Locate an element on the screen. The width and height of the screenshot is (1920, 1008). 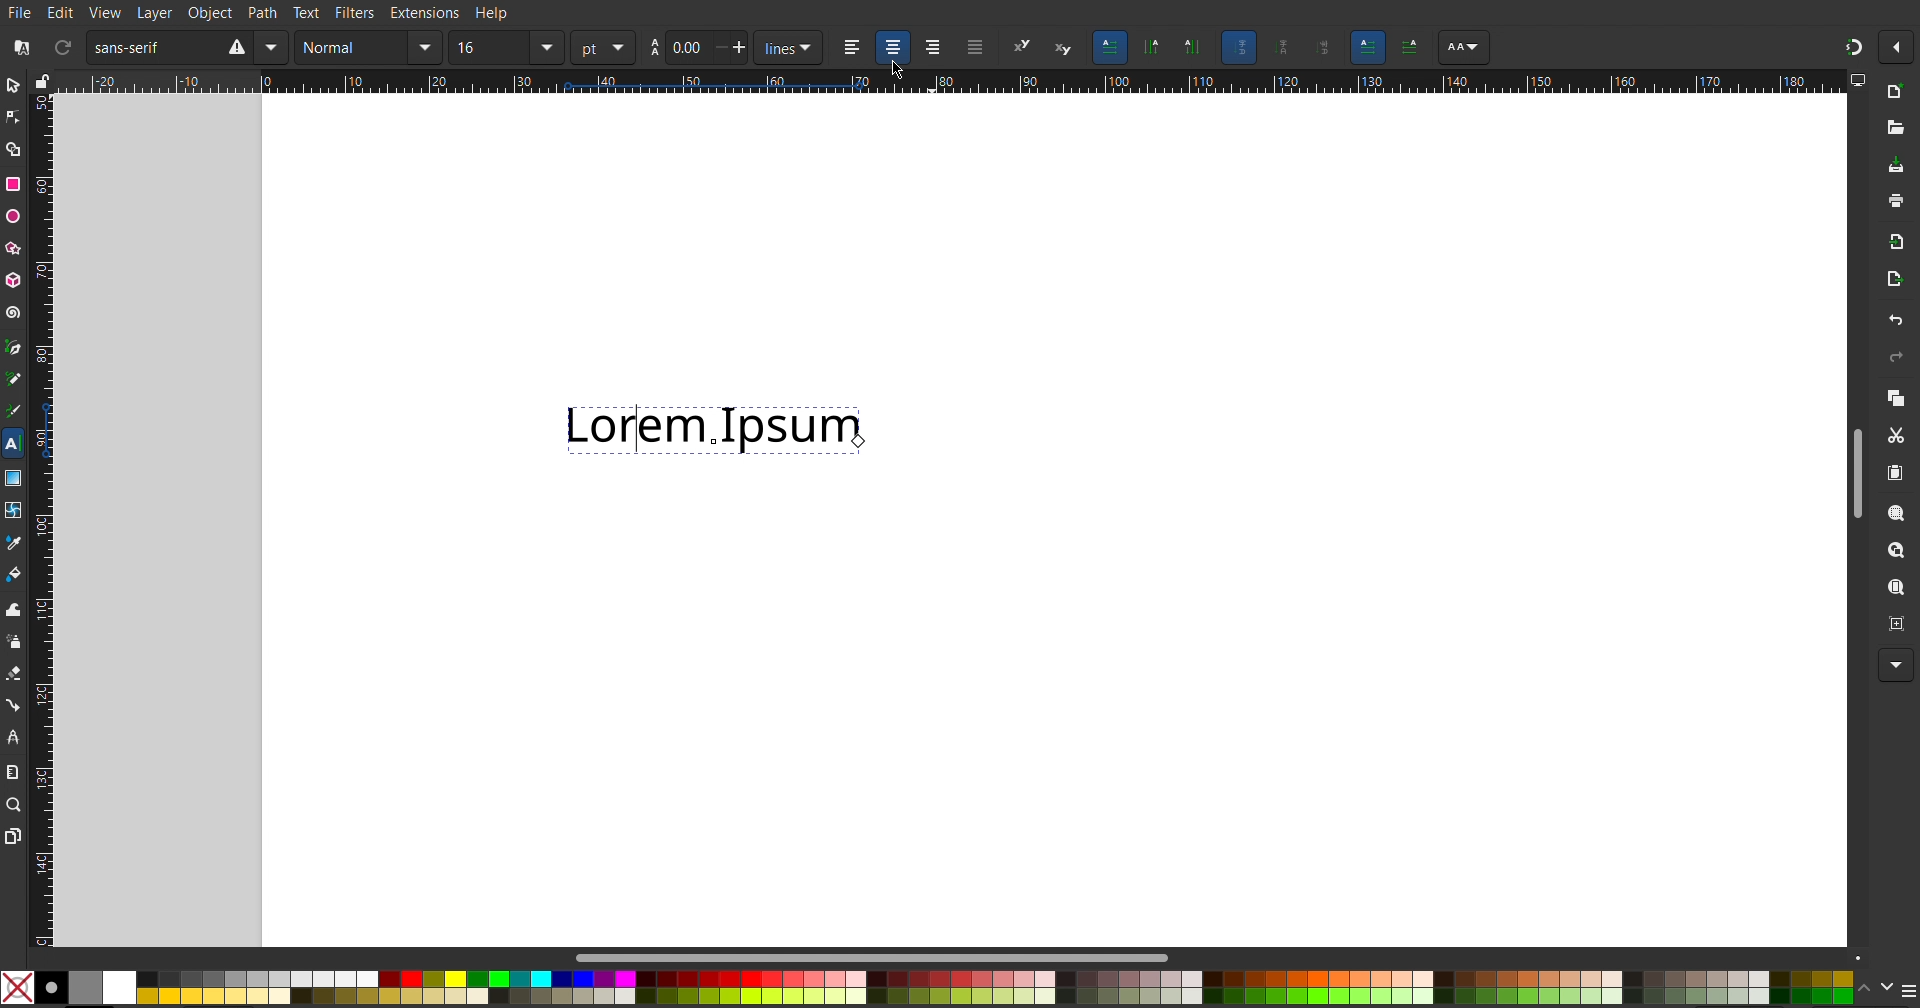
Extensions is located at coordinates (423, 14).